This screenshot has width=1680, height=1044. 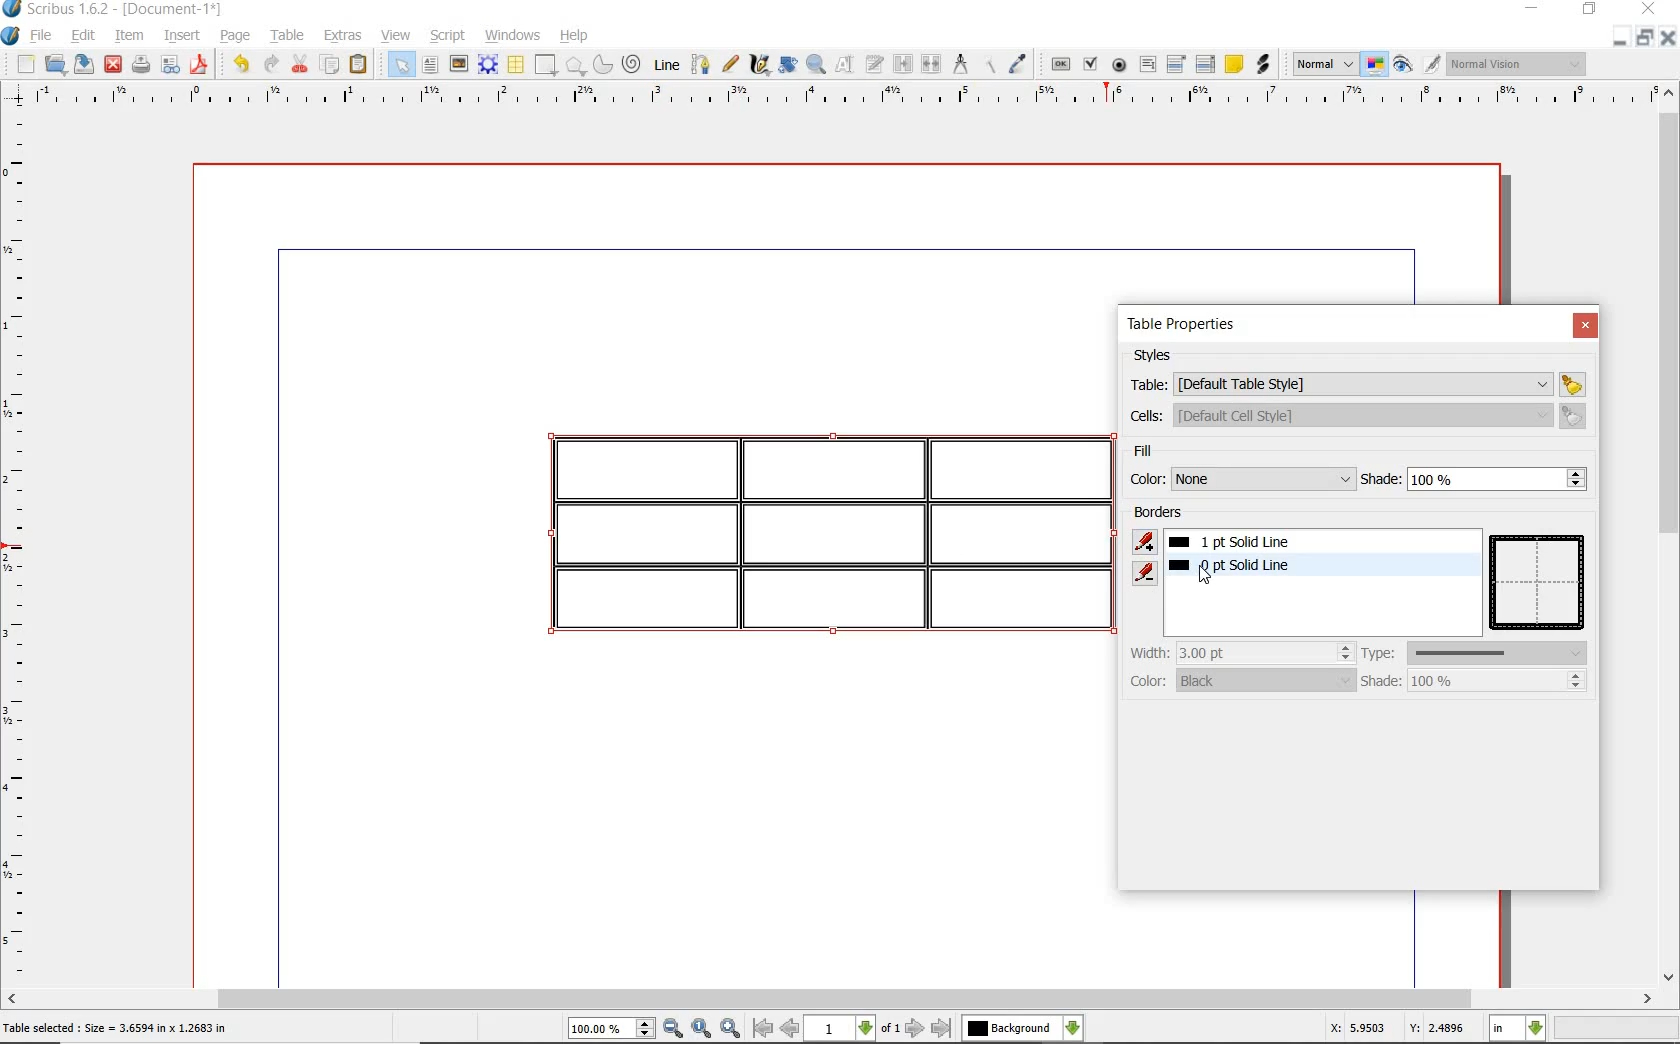 I want to click on close, so click(x=114, y=64).